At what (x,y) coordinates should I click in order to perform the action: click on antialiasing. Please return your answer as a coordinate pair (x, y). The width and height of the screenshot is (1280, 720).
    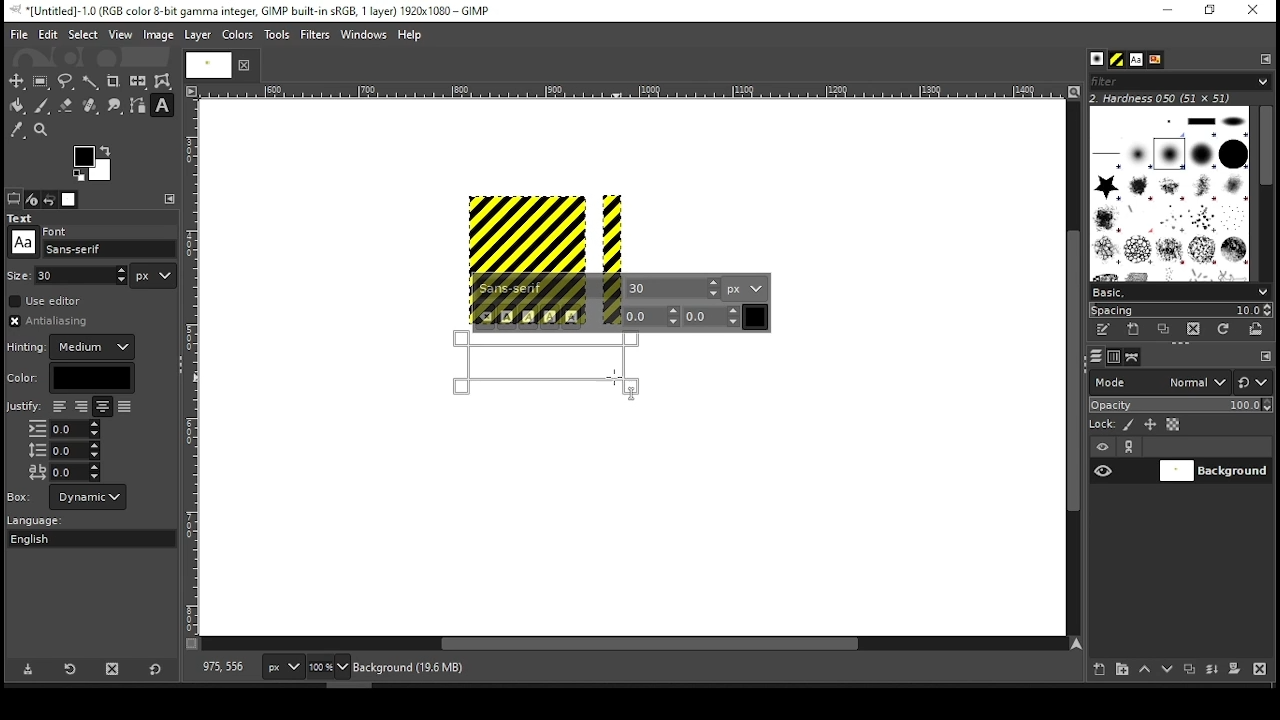
    Looking at the image, I should click on (54, 321).